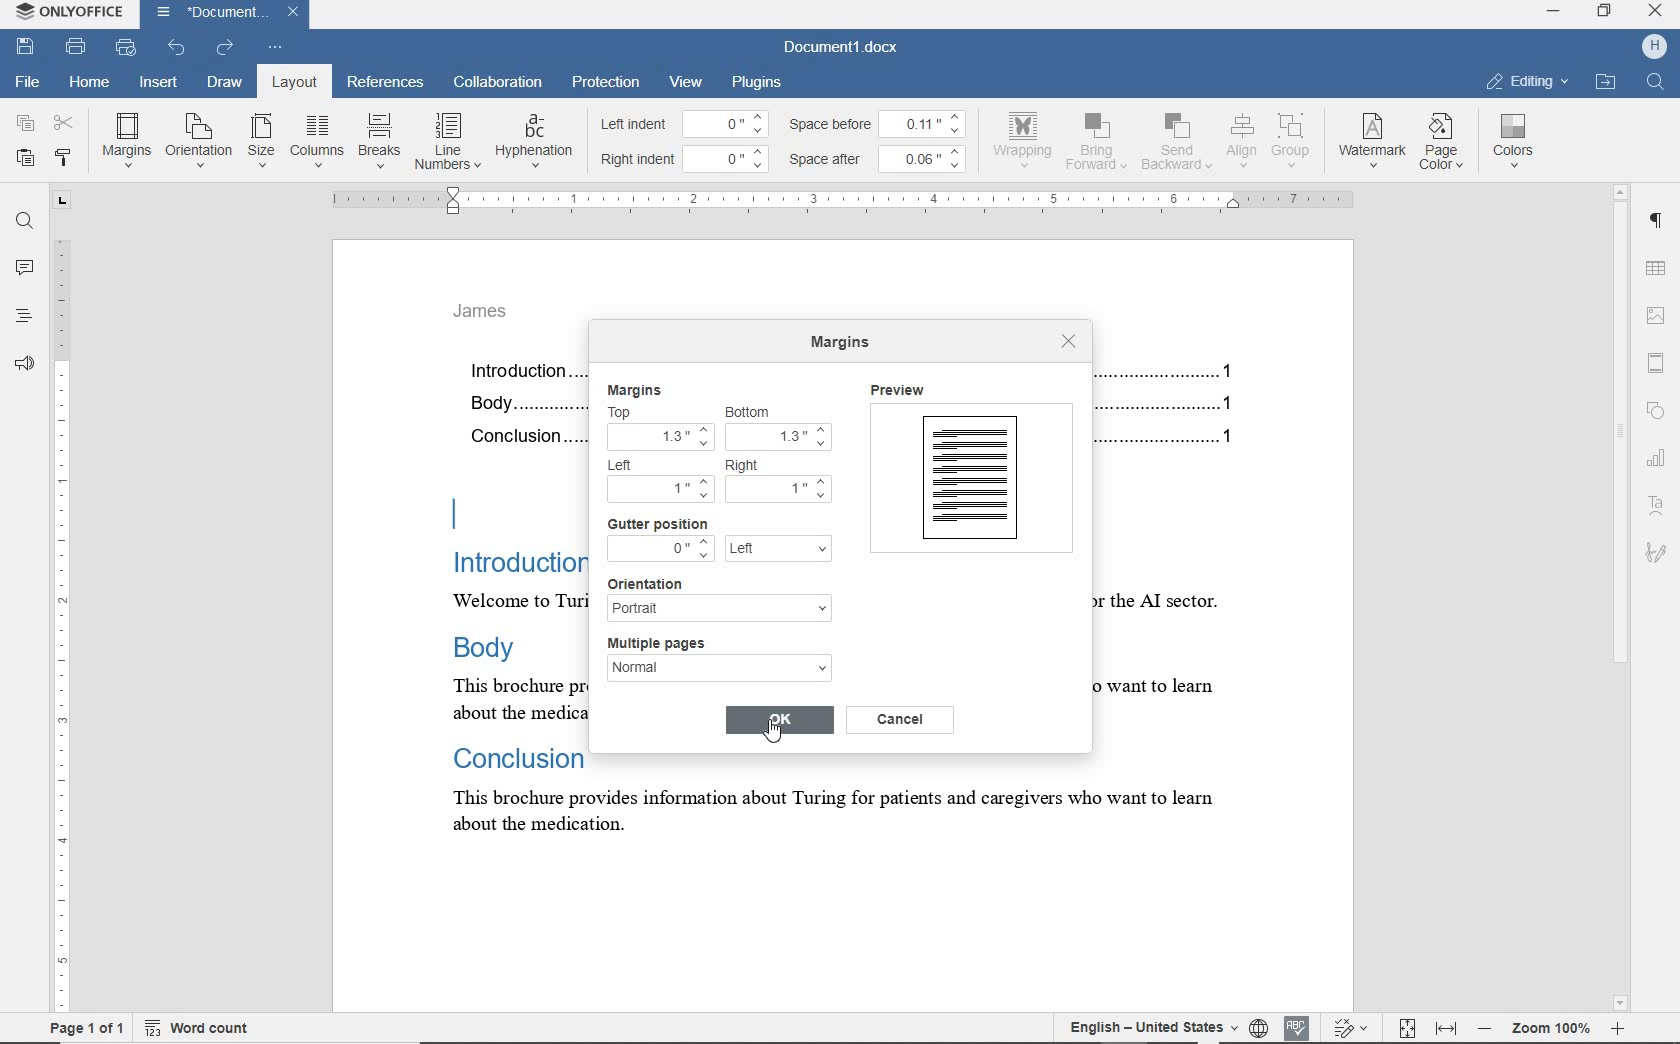 This screenshot has height=1044, width=1680. I want to click on gutter position, so click(658, 524).